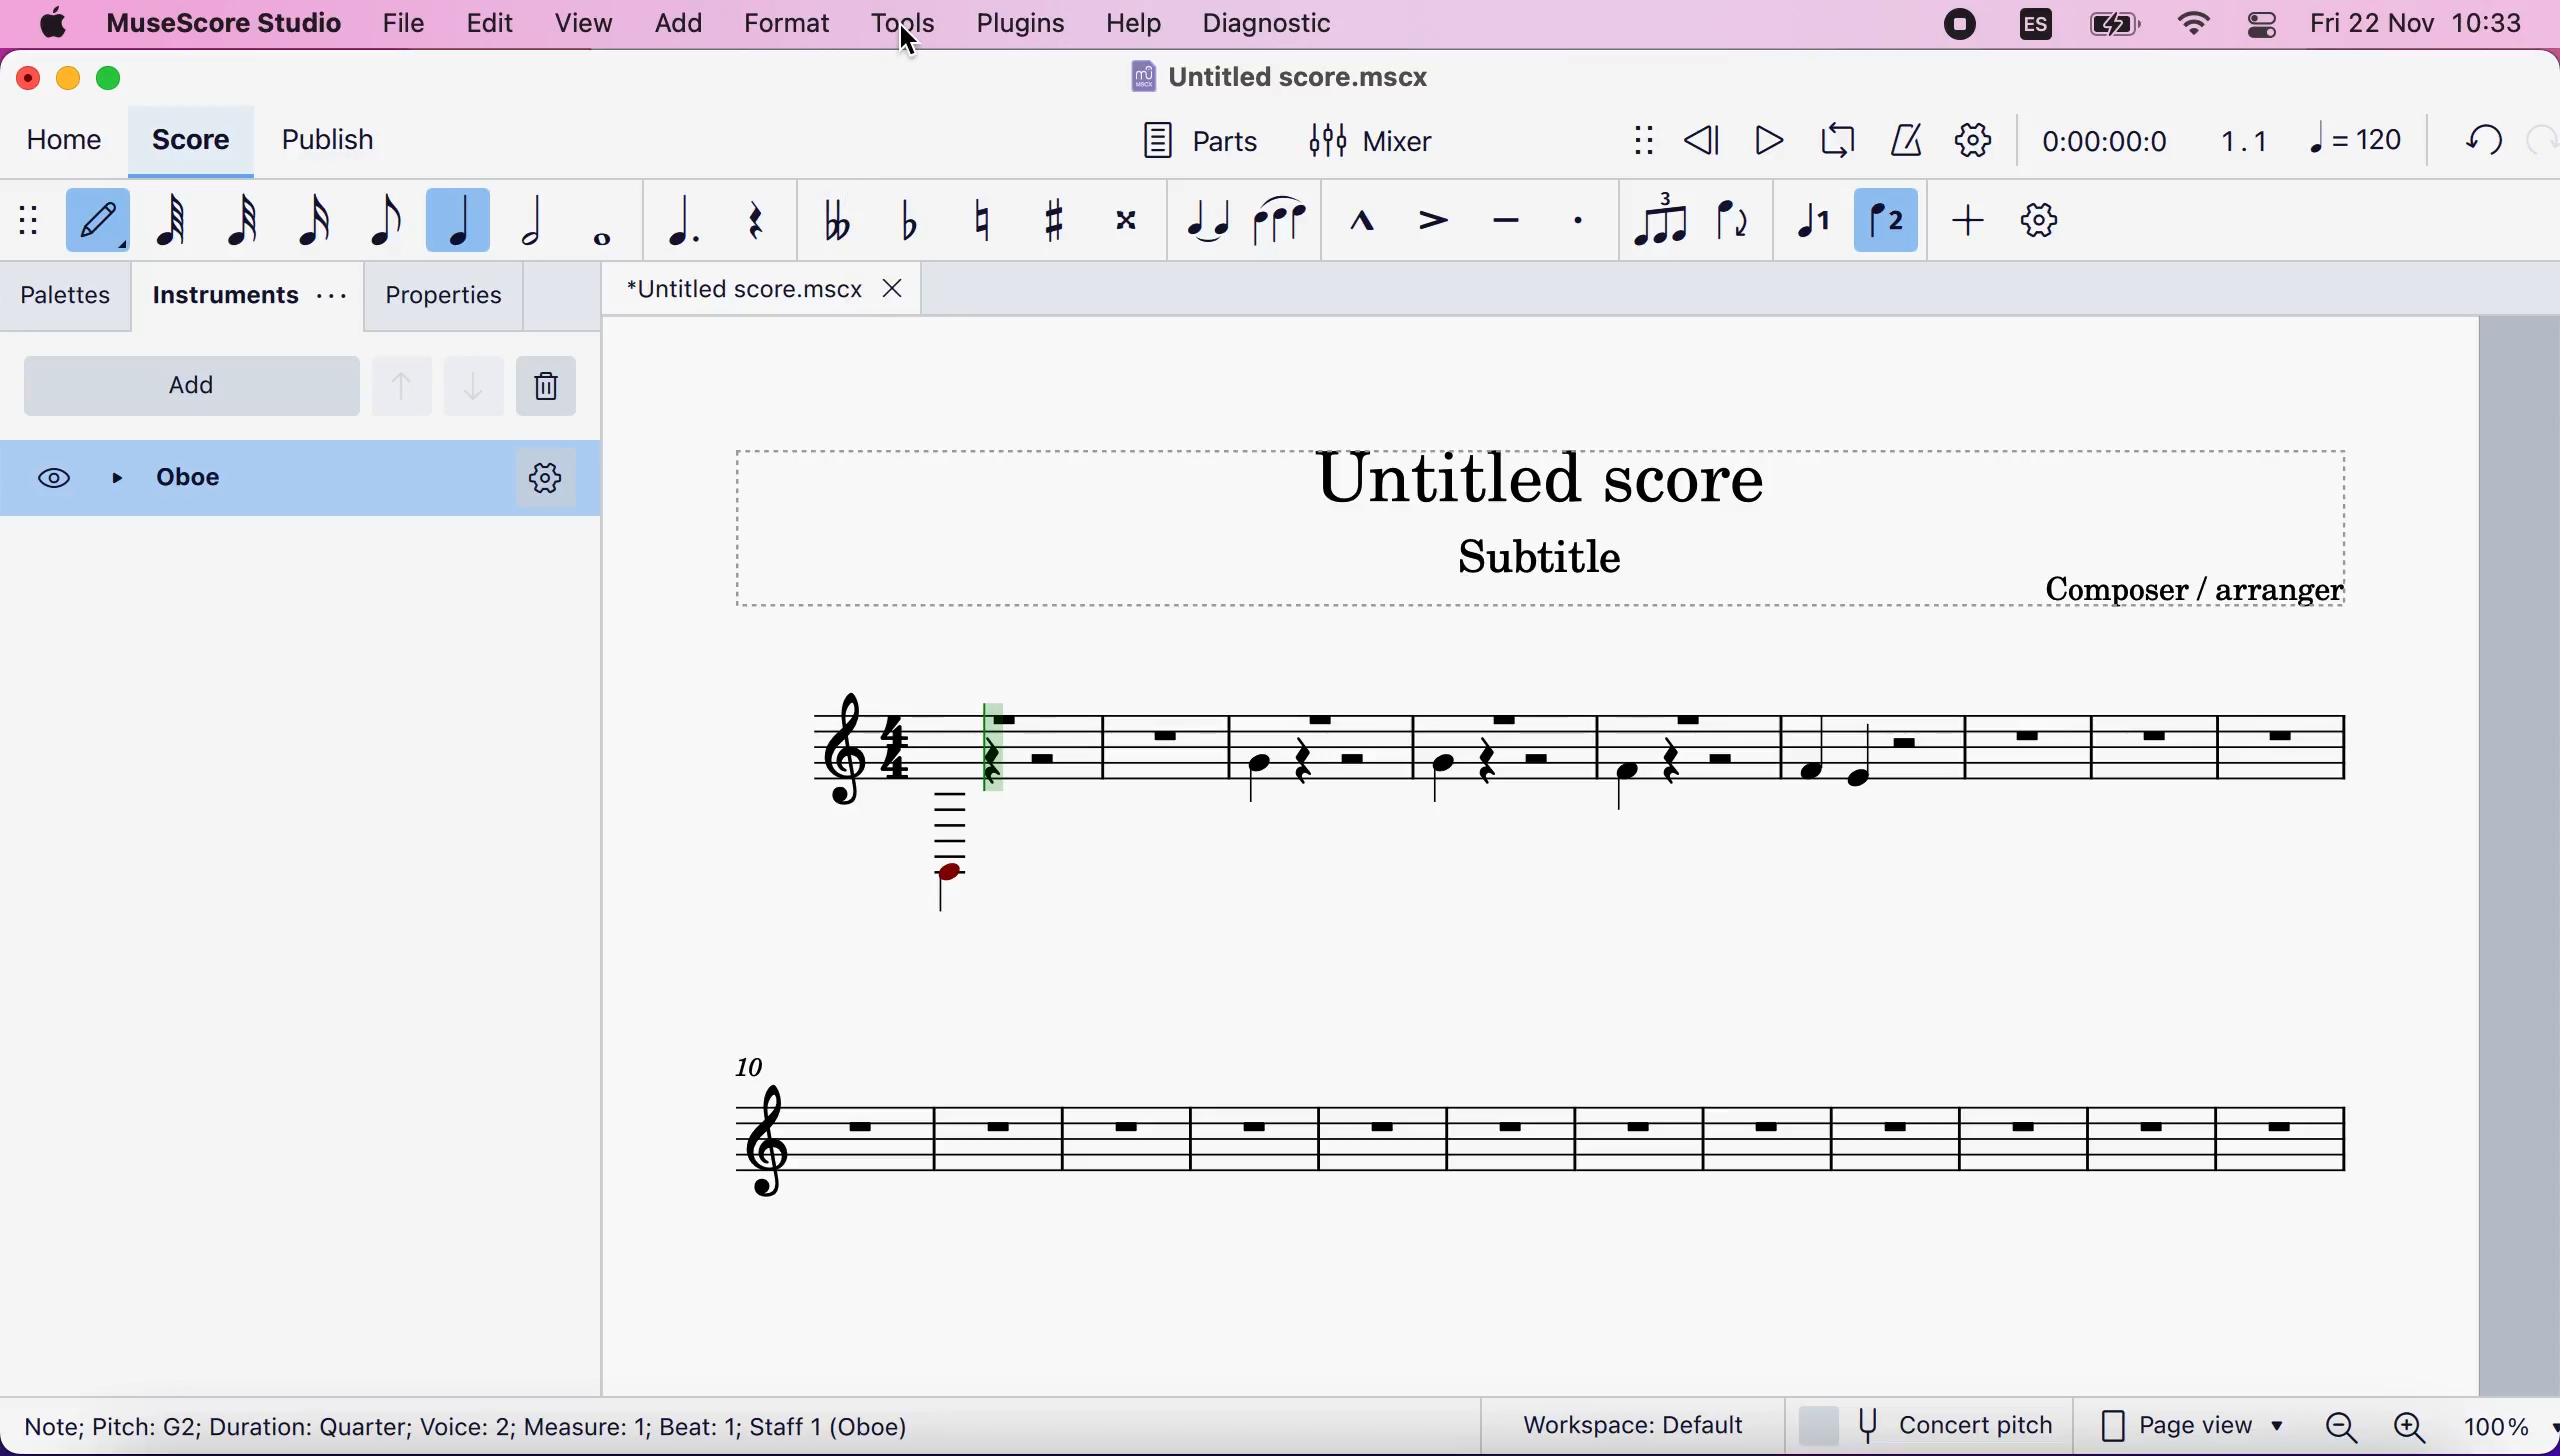 Image resolution: width=2560 pixels, height=1456 pixels. I want to click on tenuto, so click(1507, 217).